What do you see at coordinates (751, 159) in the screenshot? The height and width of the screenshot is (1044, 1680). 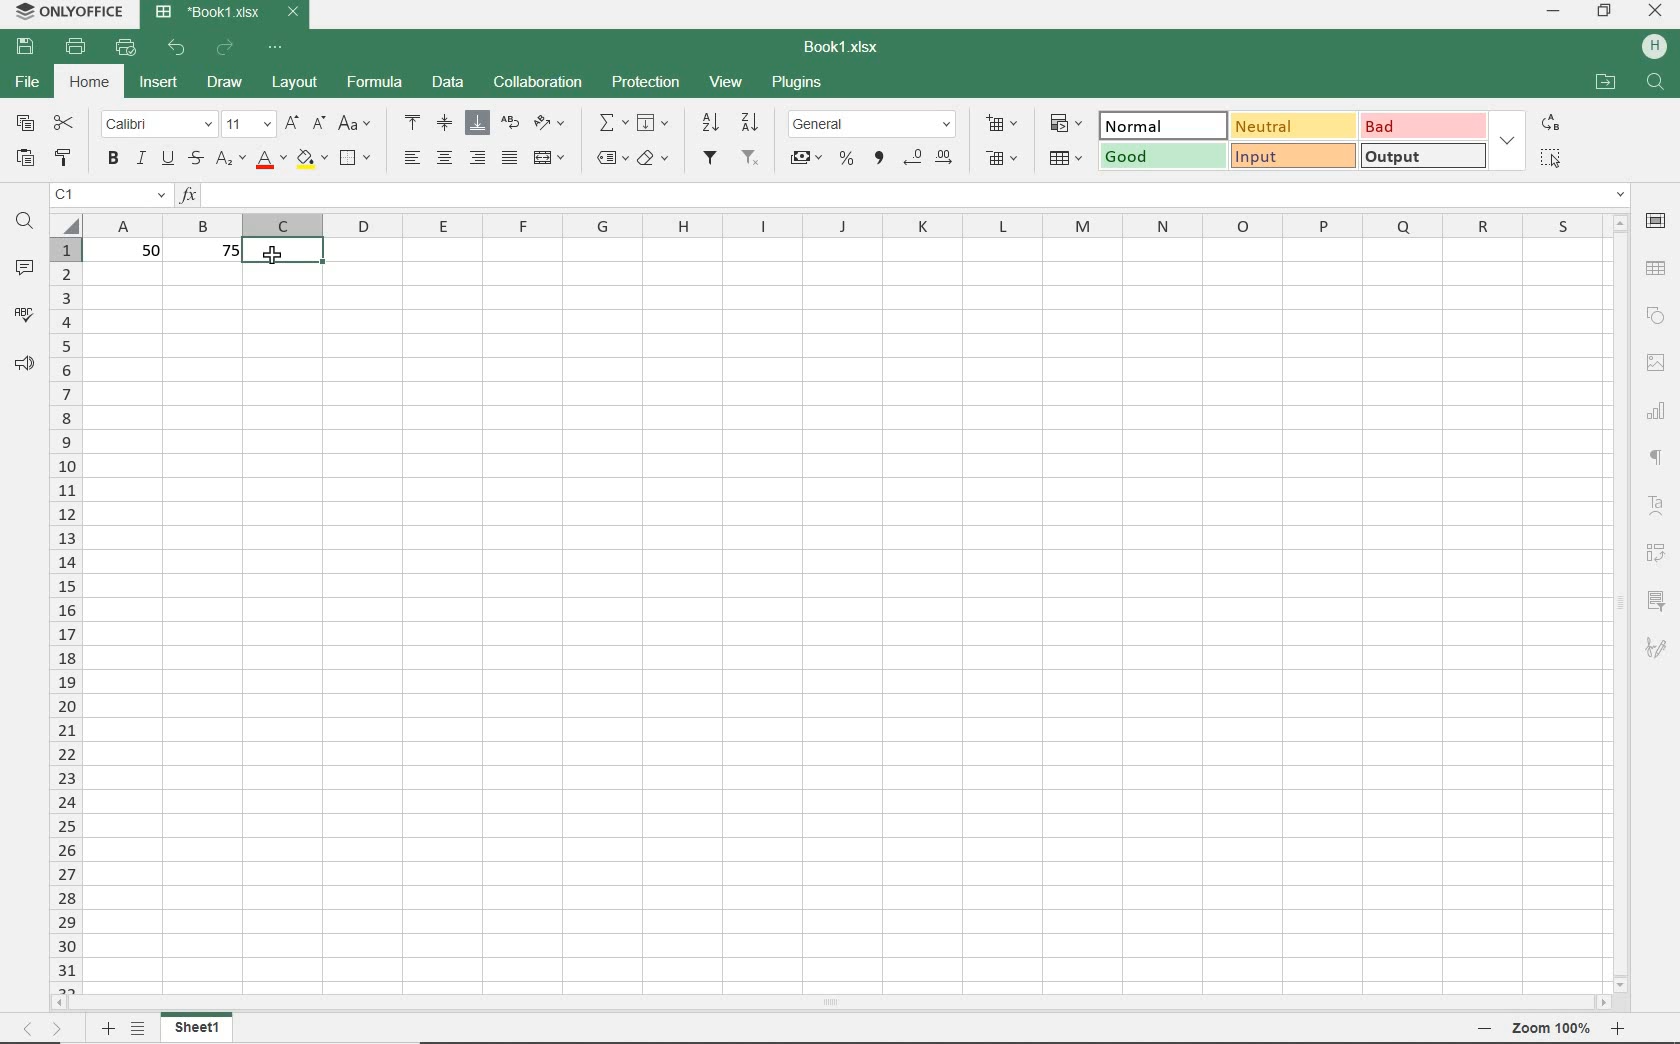 I see `remove filter` at bounding box center [751, 159].